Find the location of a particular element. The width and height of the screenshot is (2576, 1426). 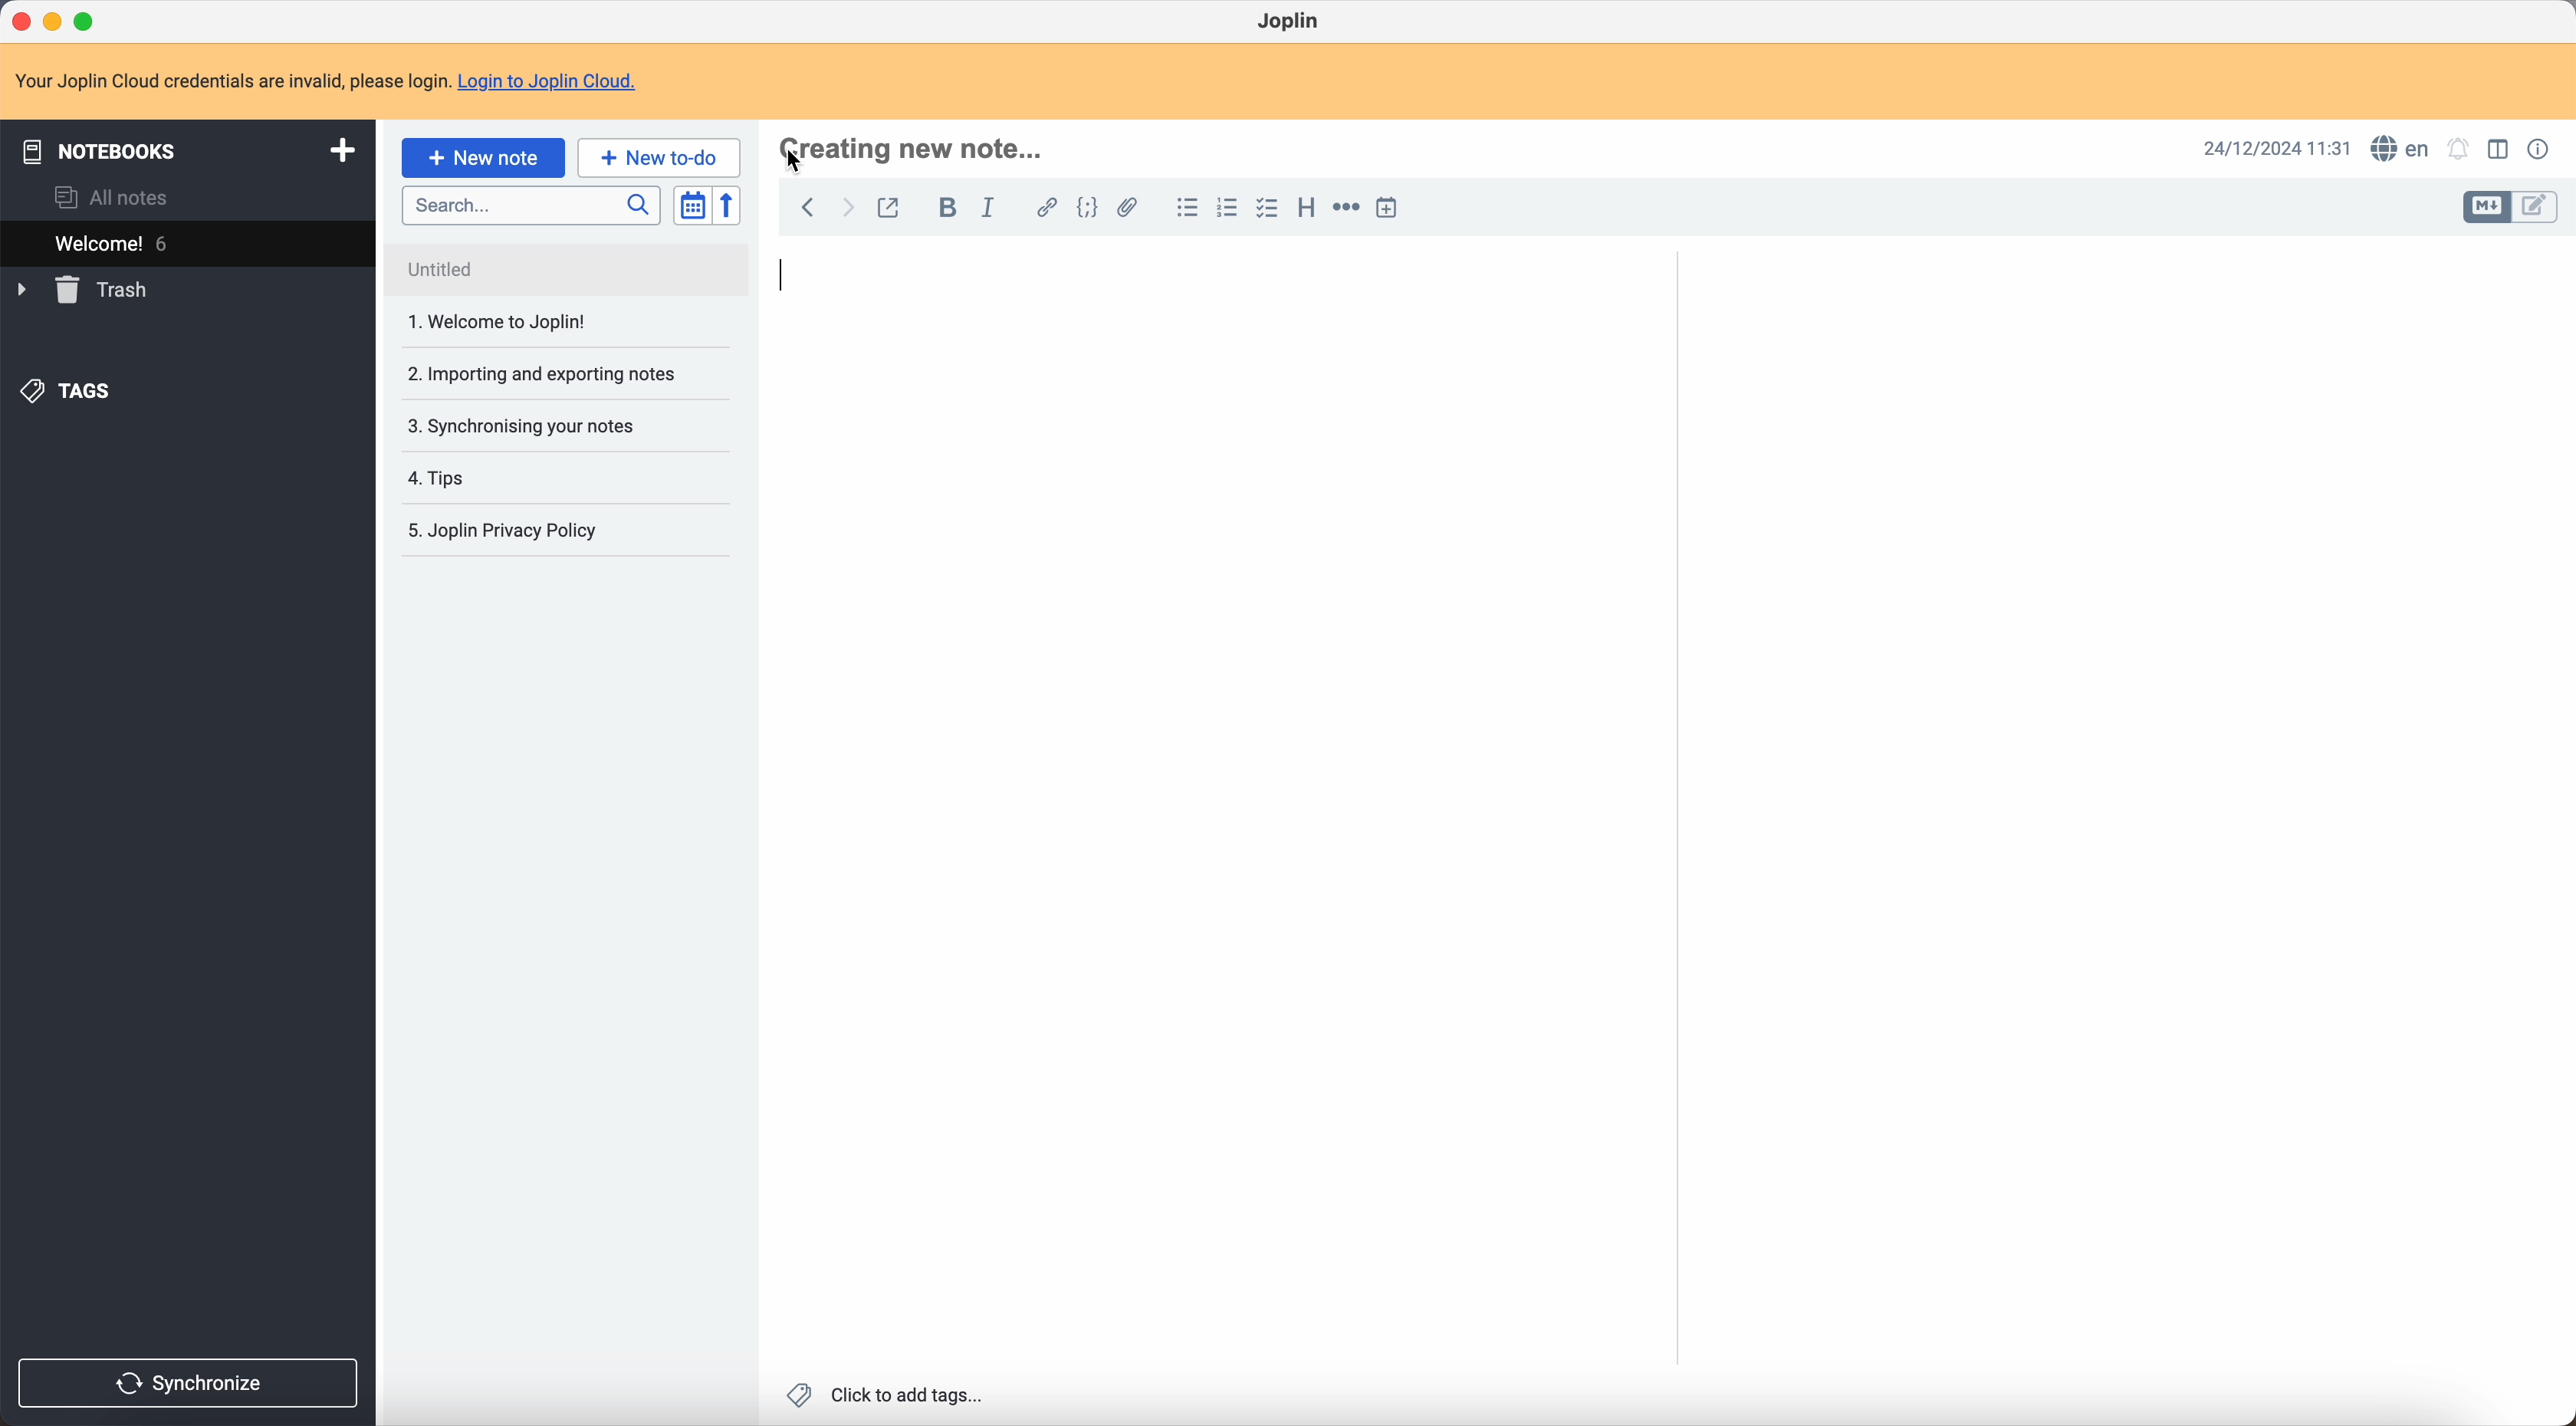

welcome is located at coordinates (190, 242).